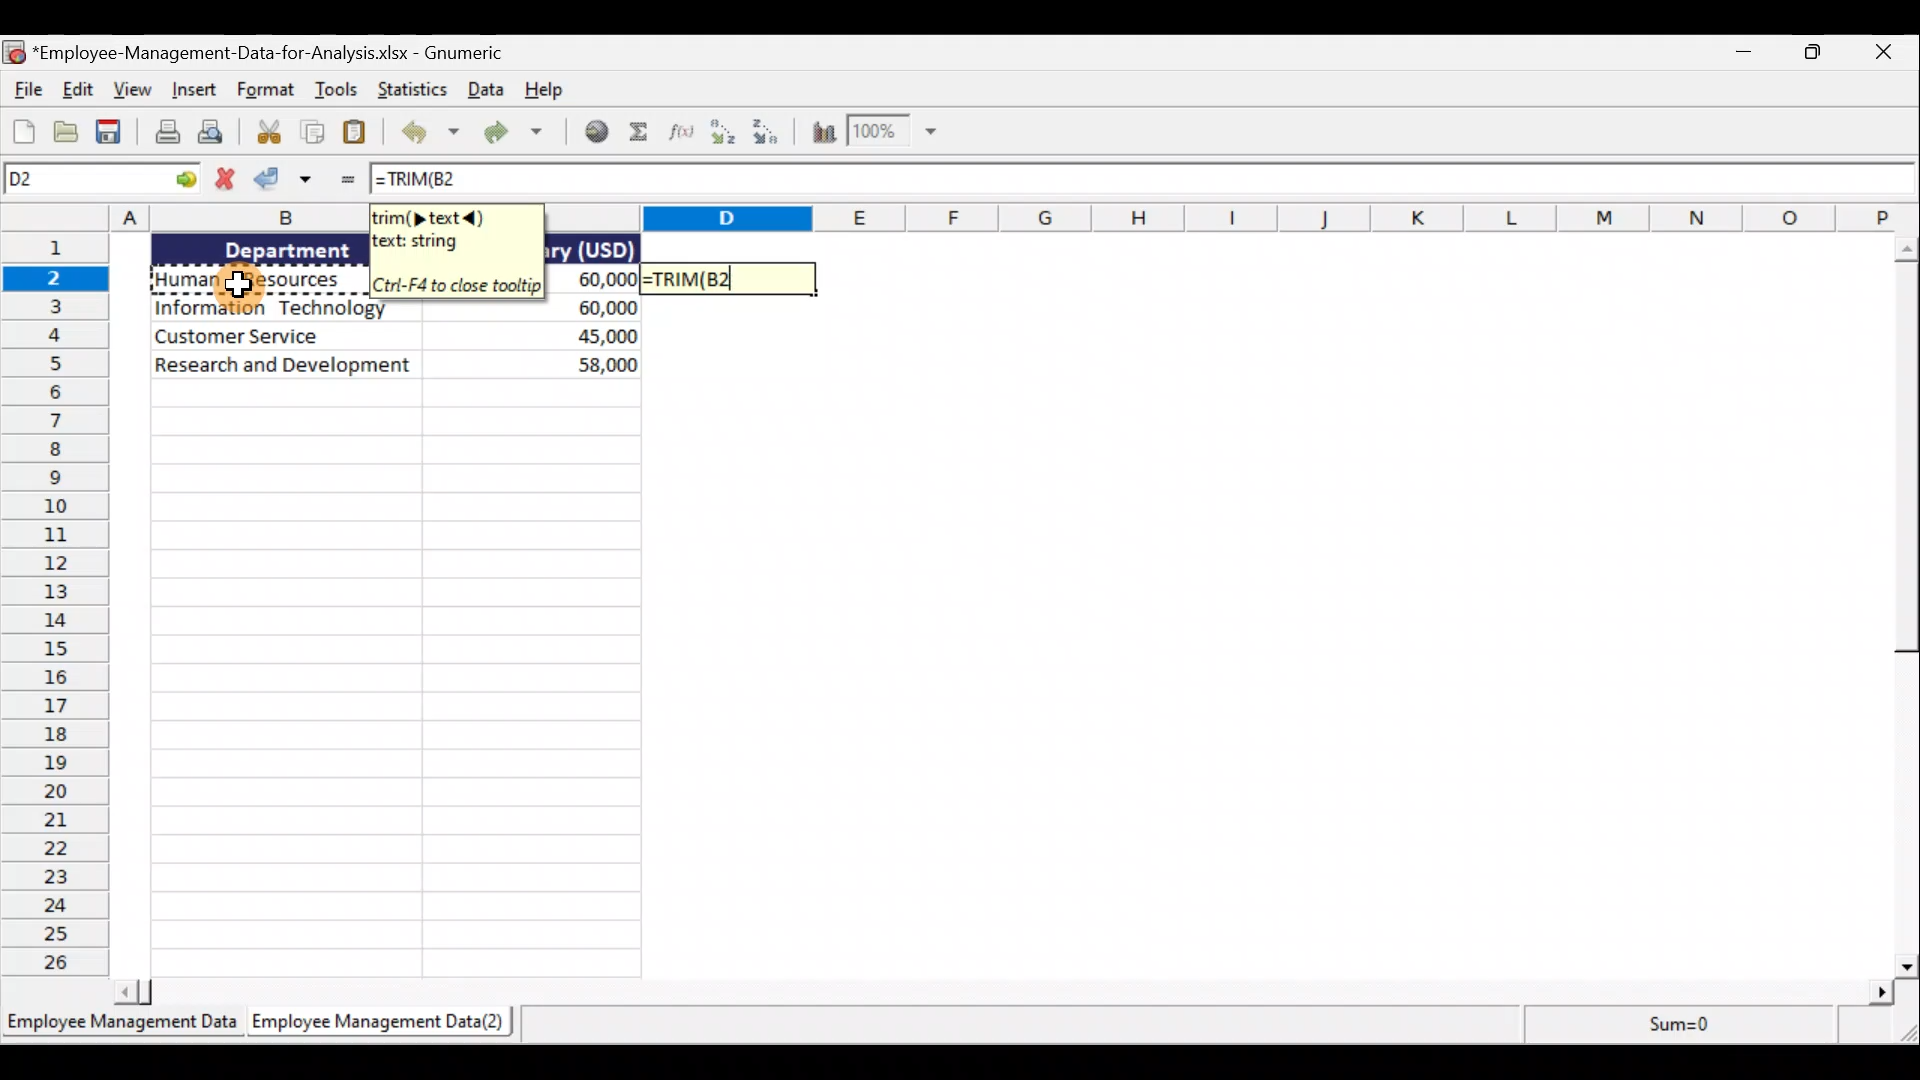  What do you see at coordinates (120, 1024) in the screenshot?
I see `Sheet 1` at bounding box center [120, 1024].